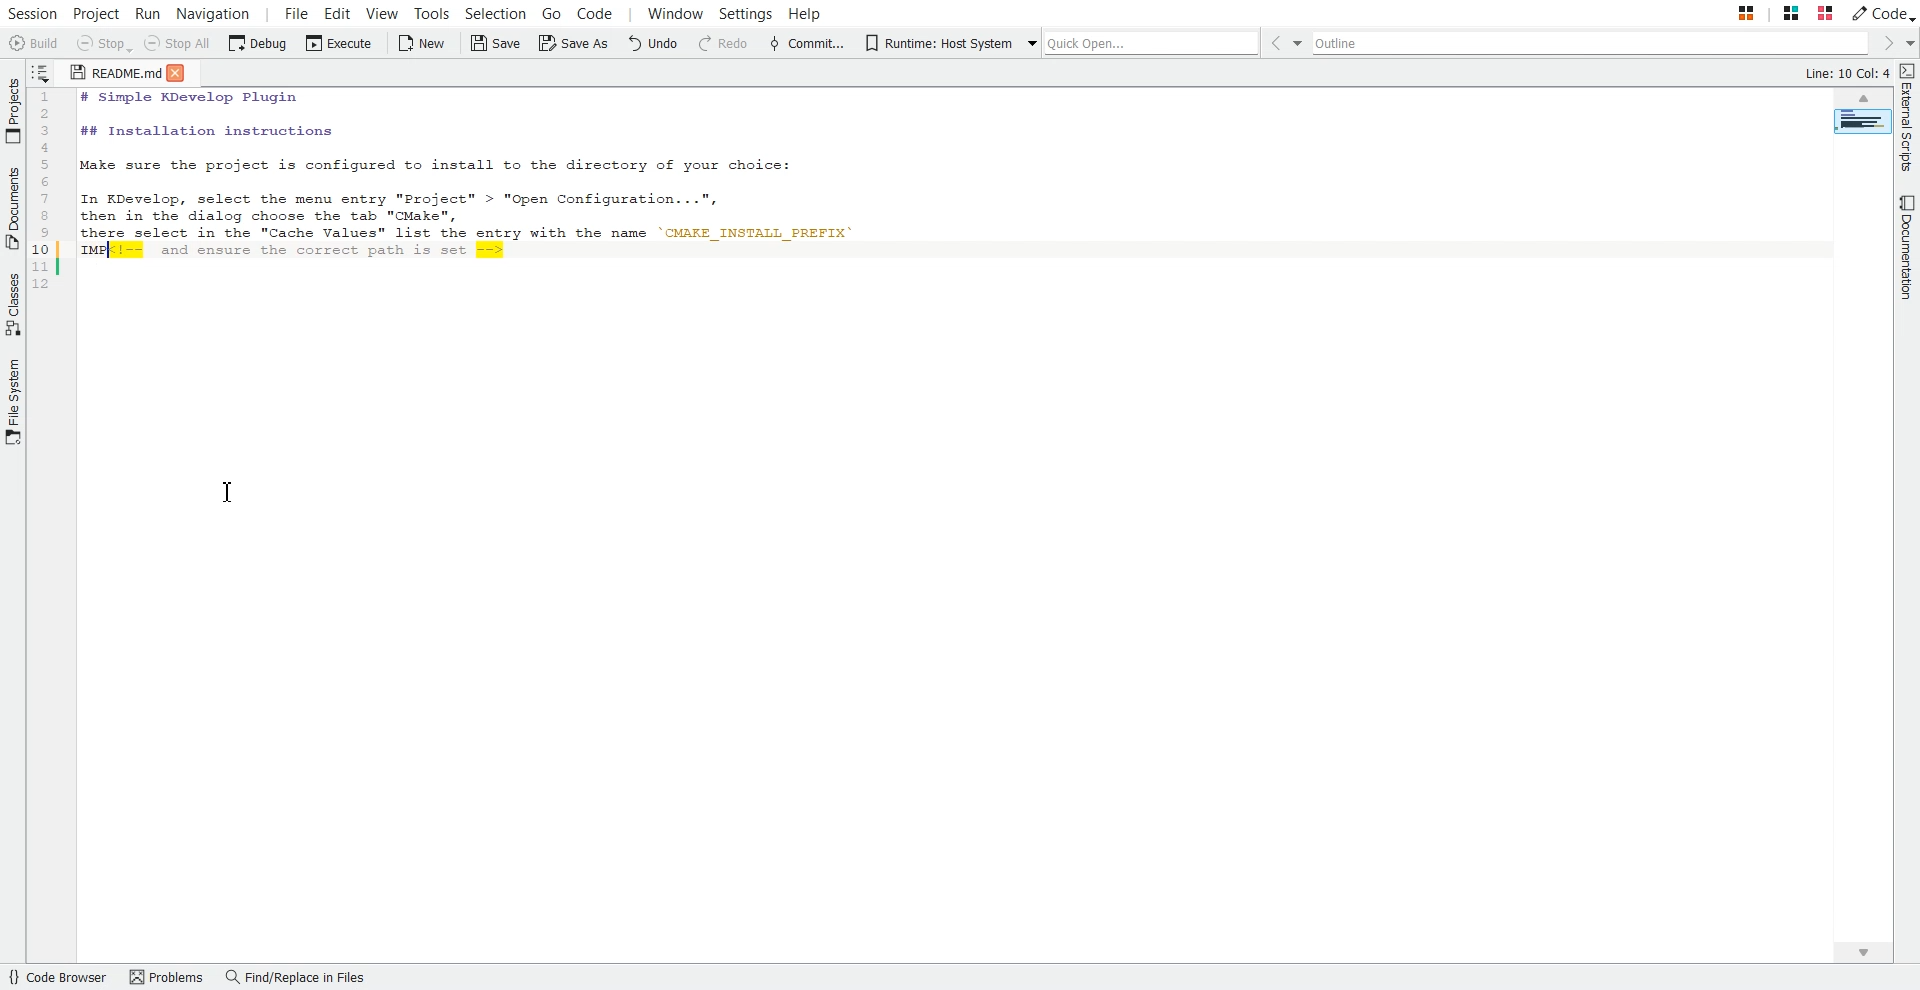  I want to click on Commit, so click(807, 44).